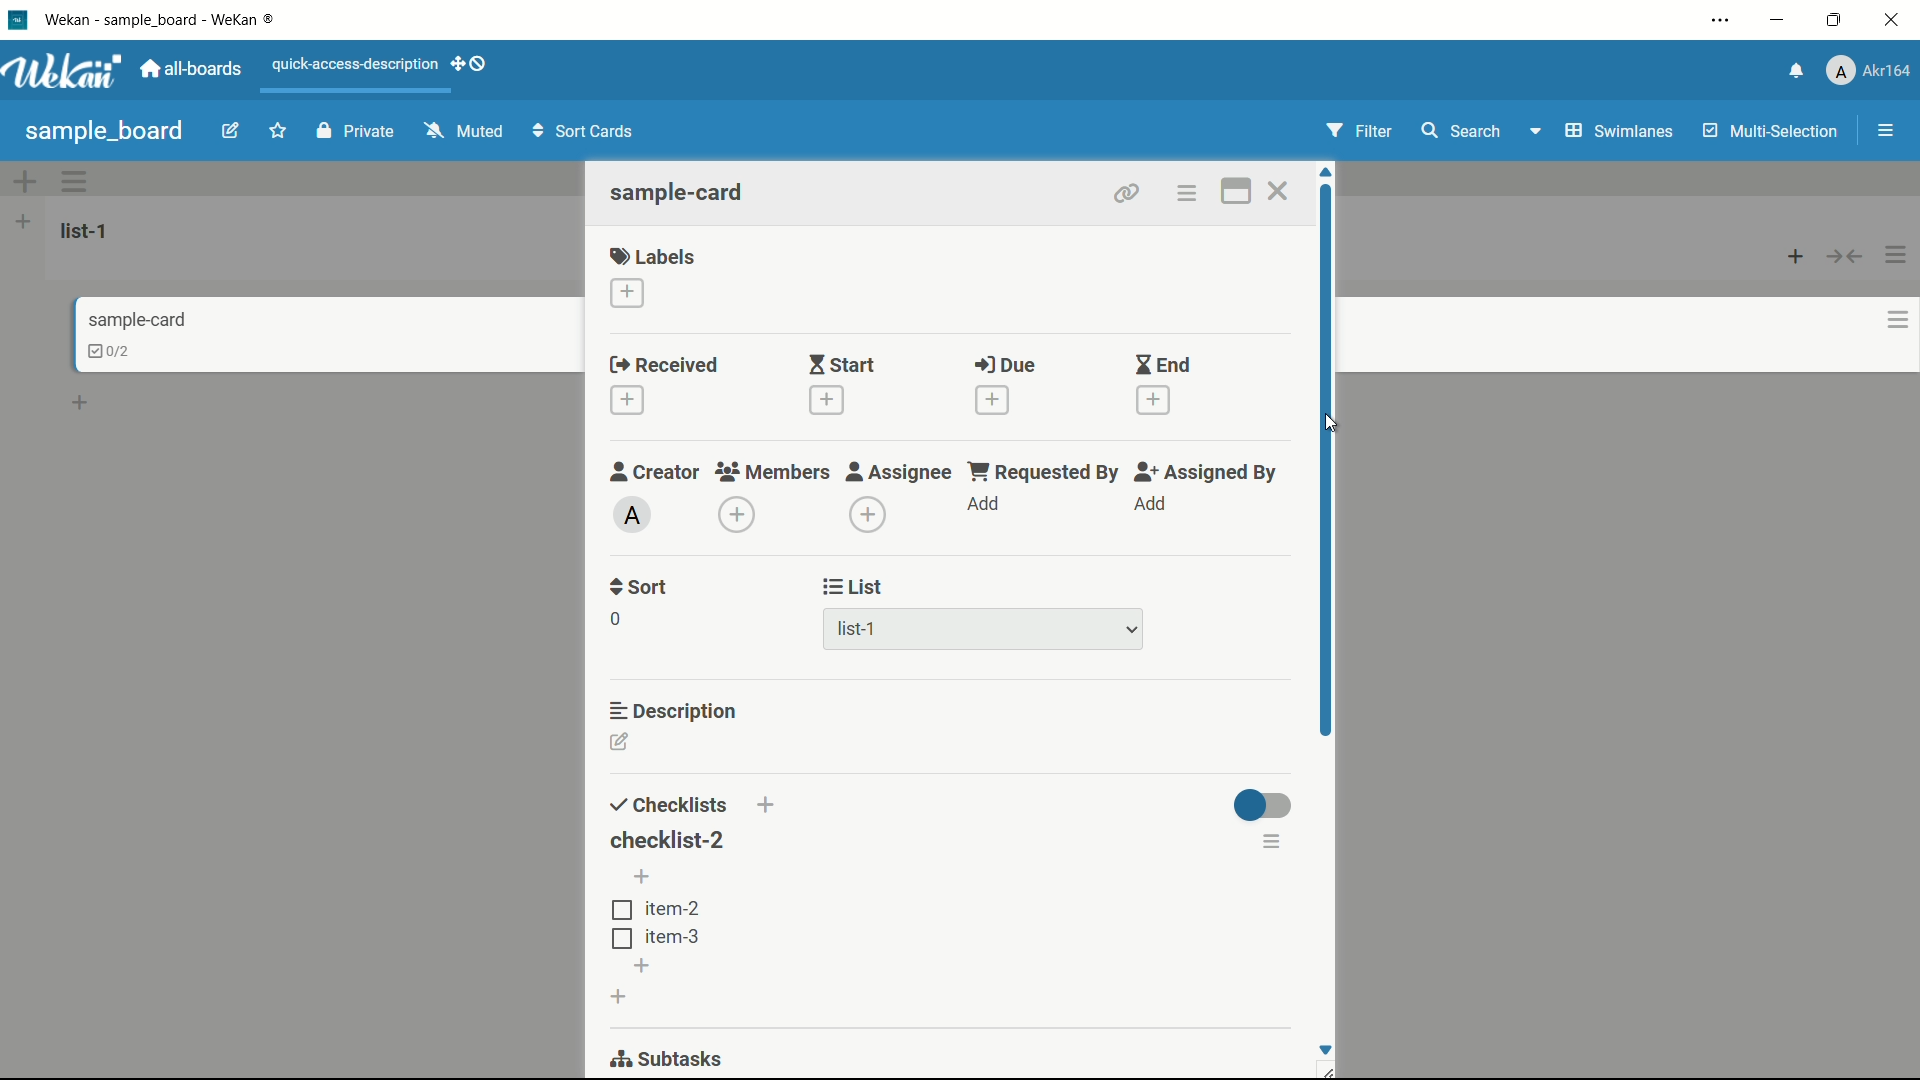  Describe the element at coordinates (17, 21) in the screenshot. I see `app icon` at that location.